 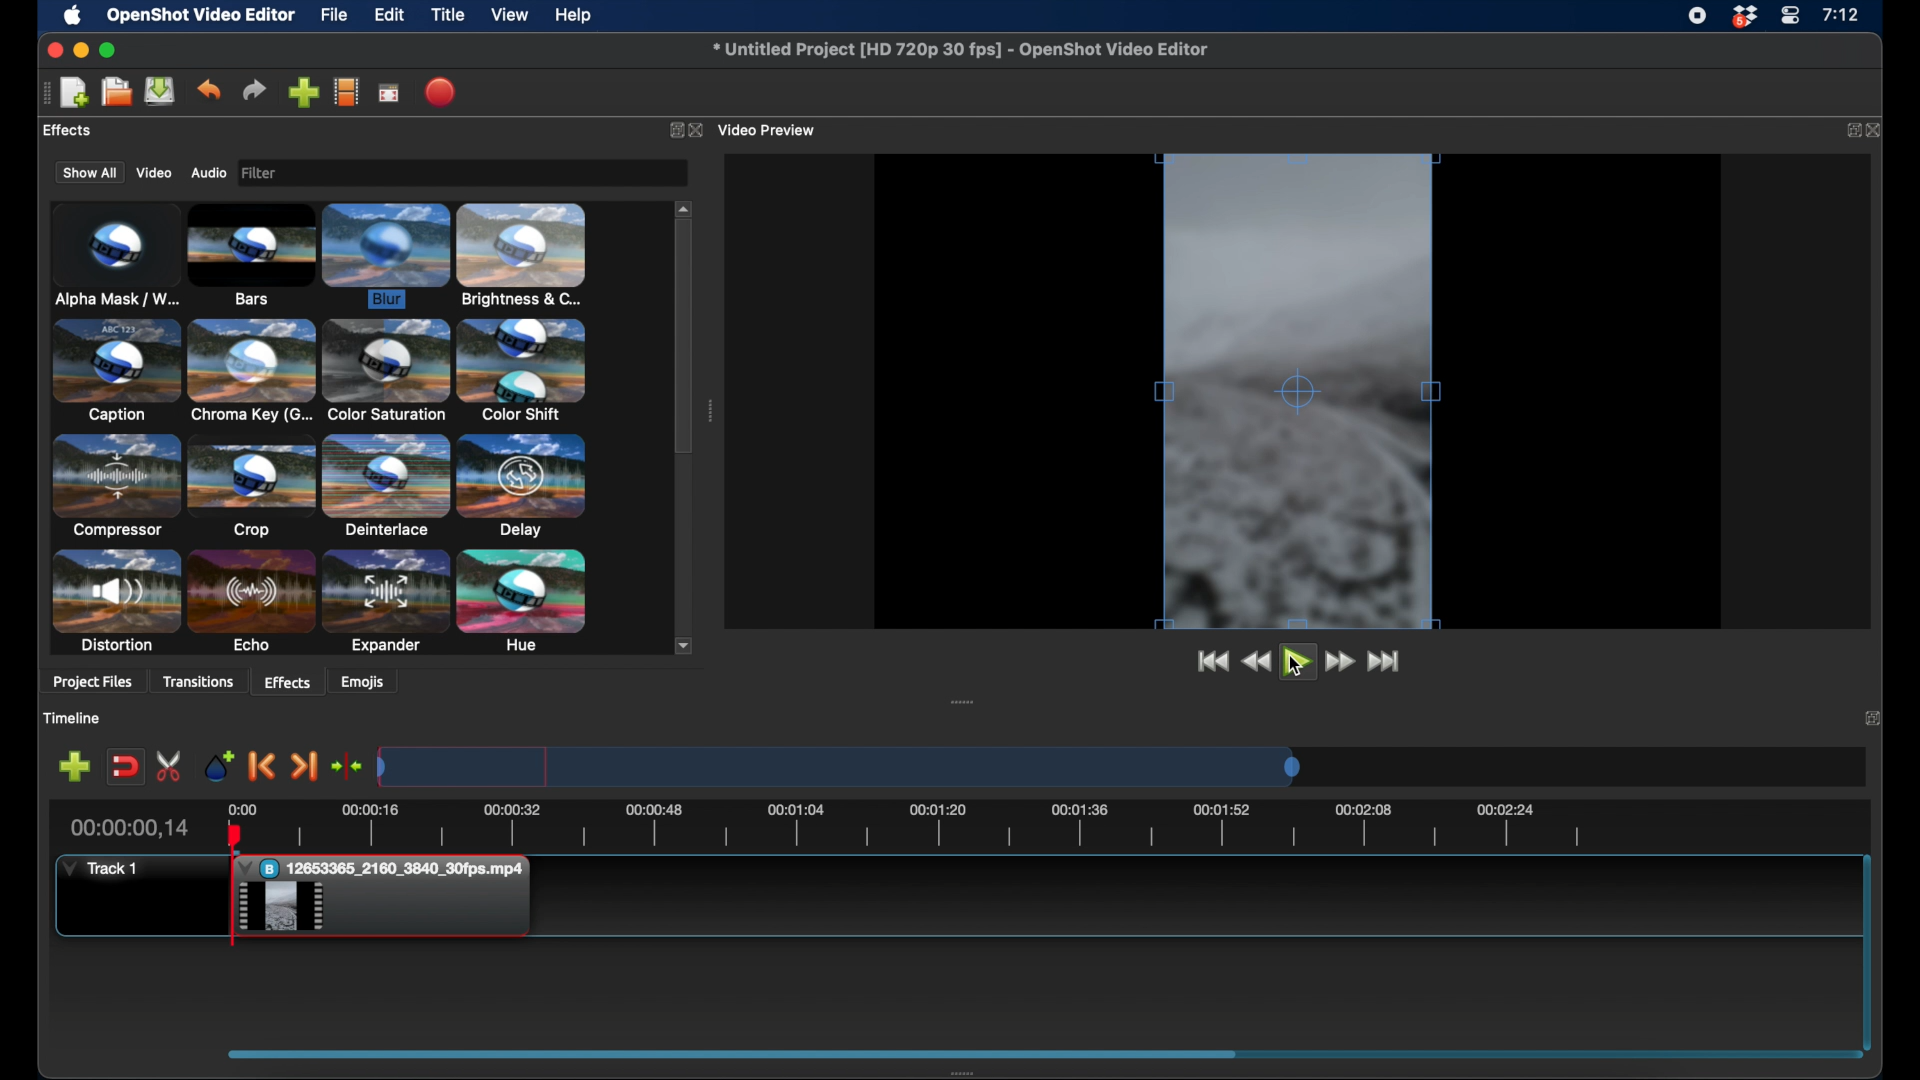 I want to click on drag handle, so click(x=962, y=701).